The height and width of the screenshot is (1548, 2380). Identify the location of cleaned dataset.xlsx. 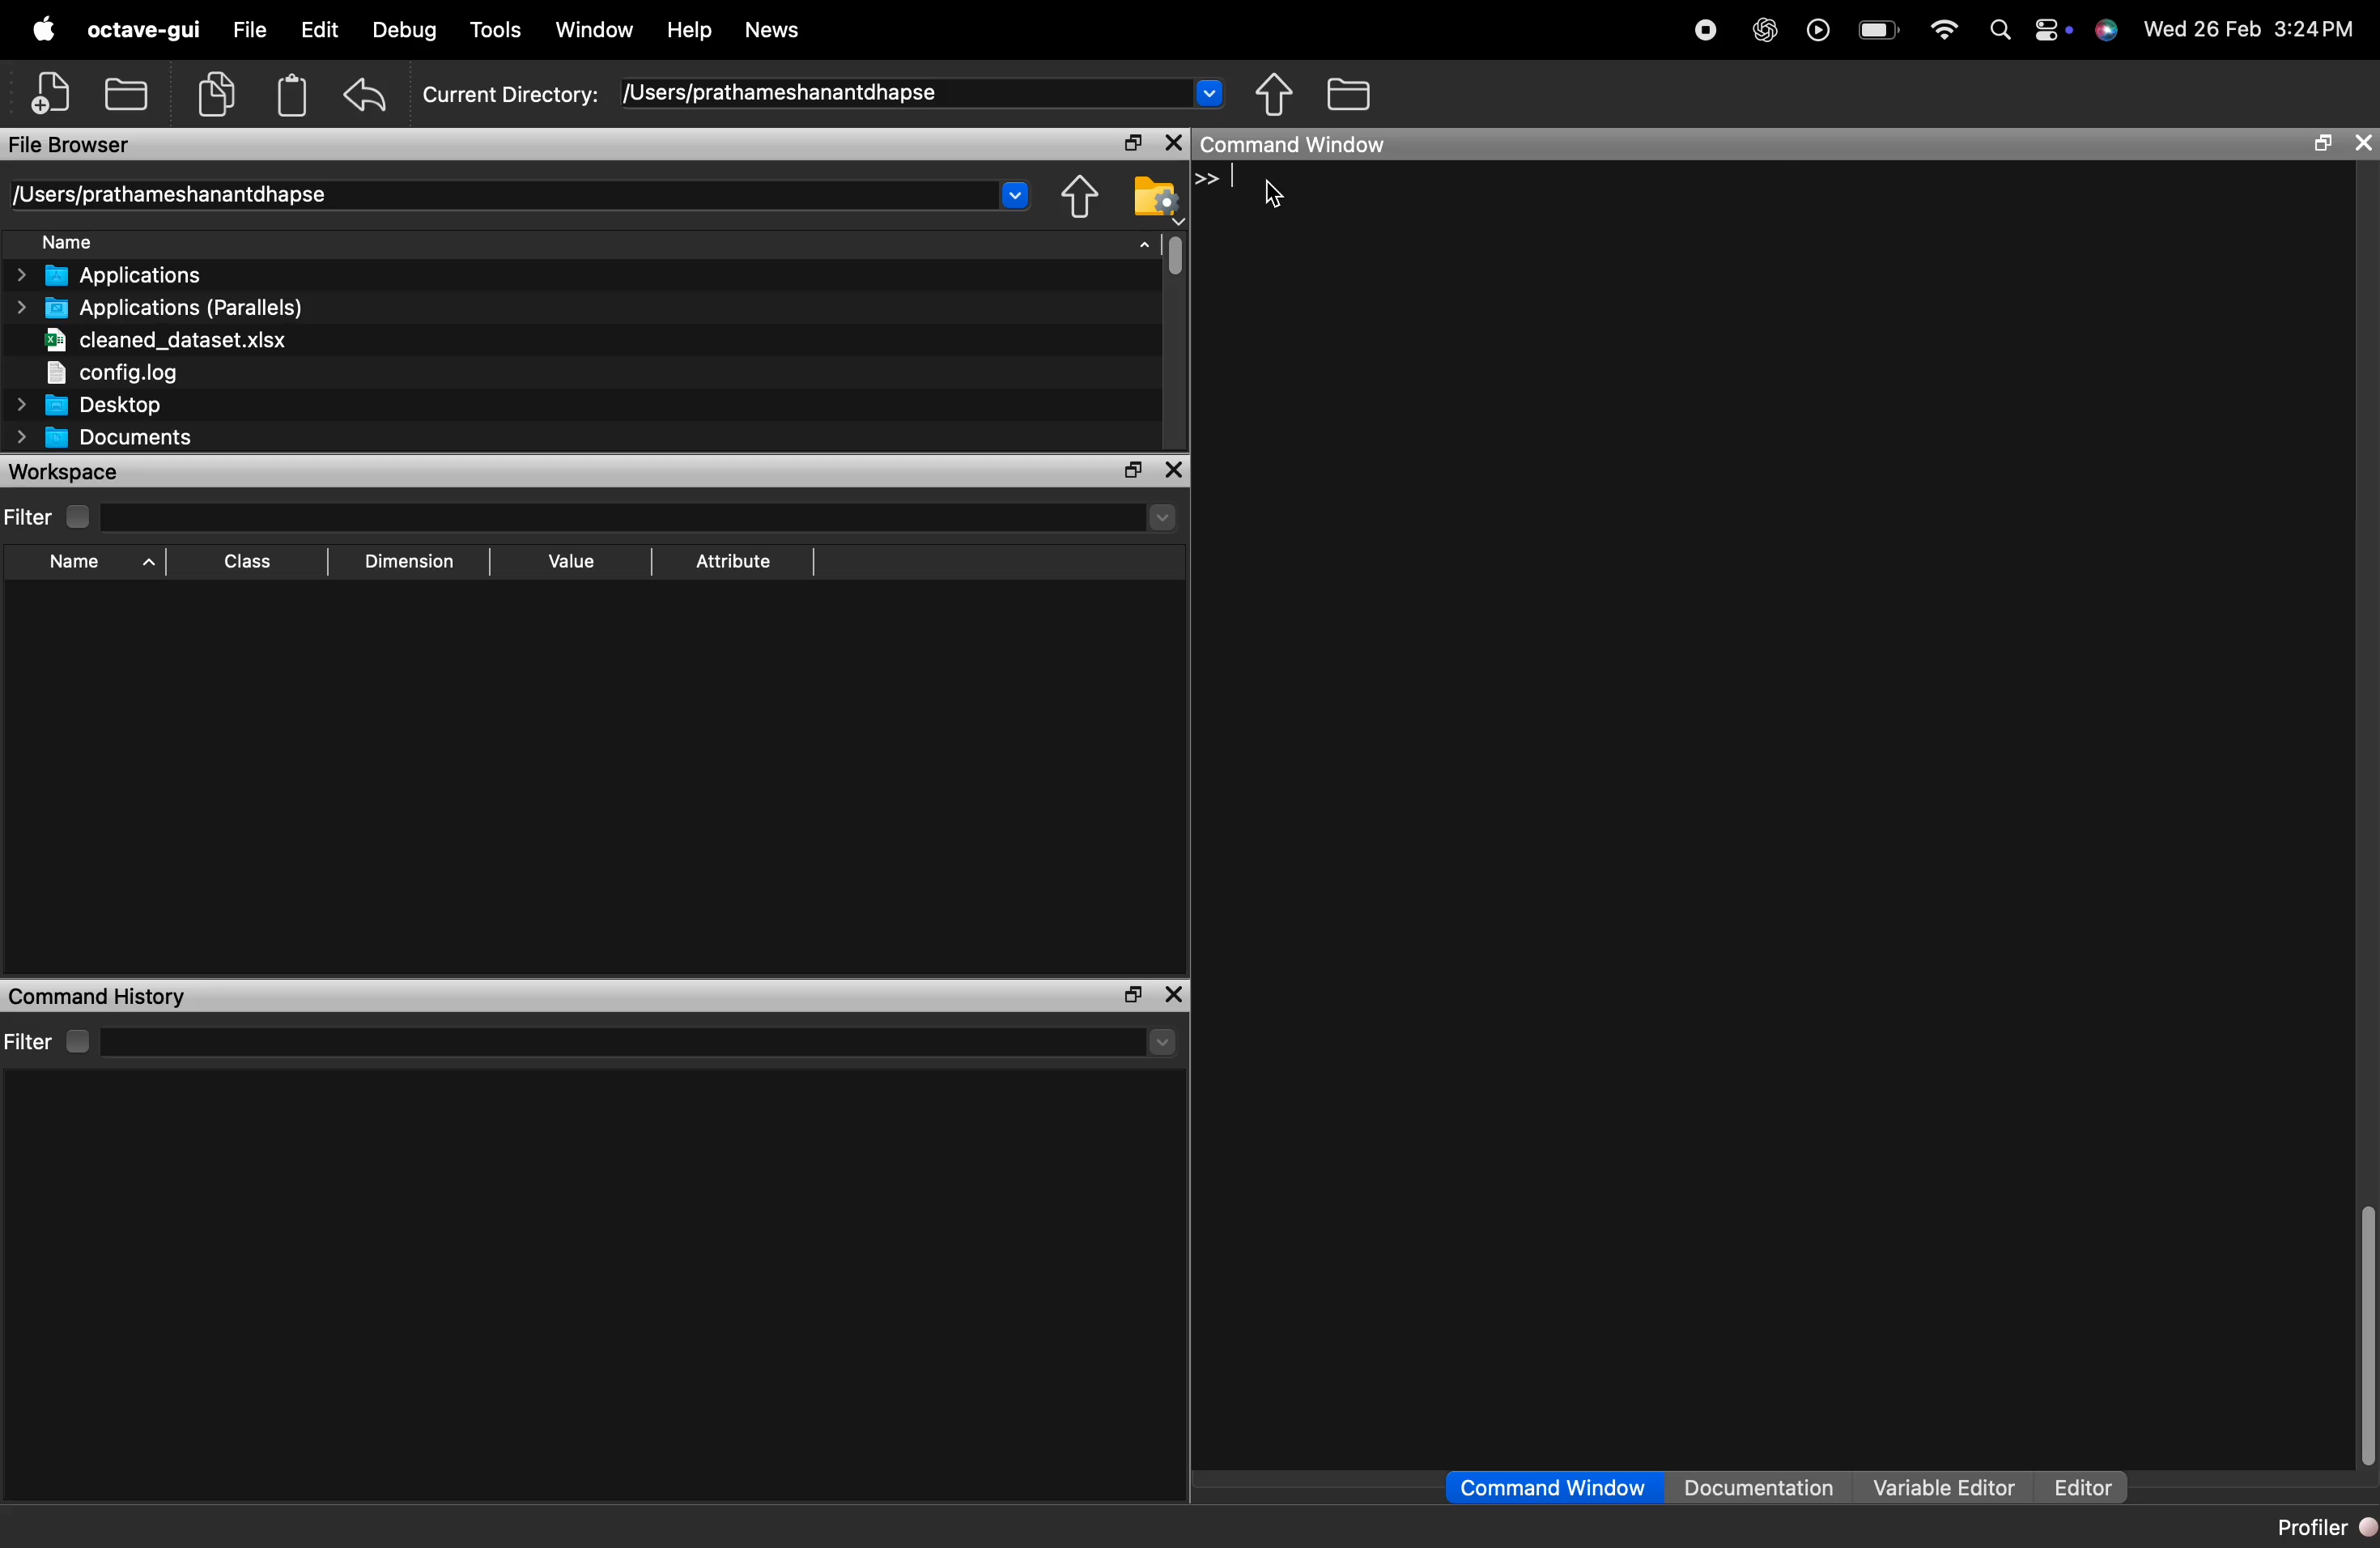
(160, 339).